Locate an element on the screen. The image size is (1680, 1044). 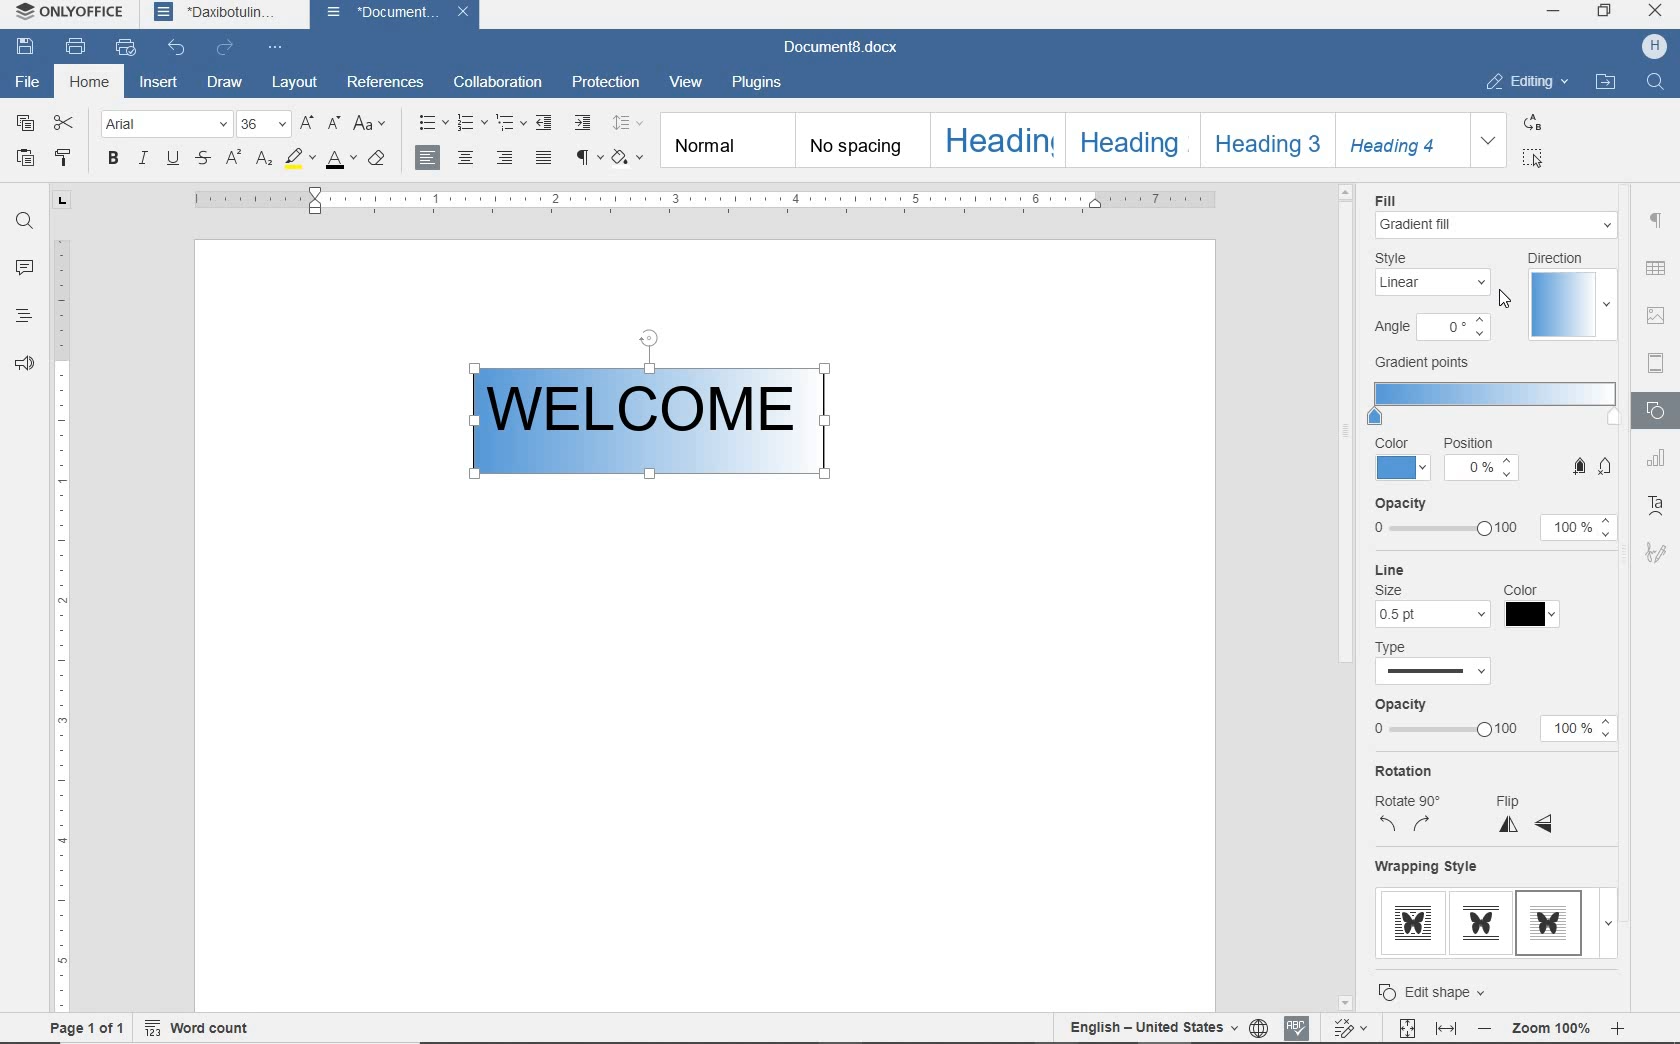
close is located at coordinates (467, 12).